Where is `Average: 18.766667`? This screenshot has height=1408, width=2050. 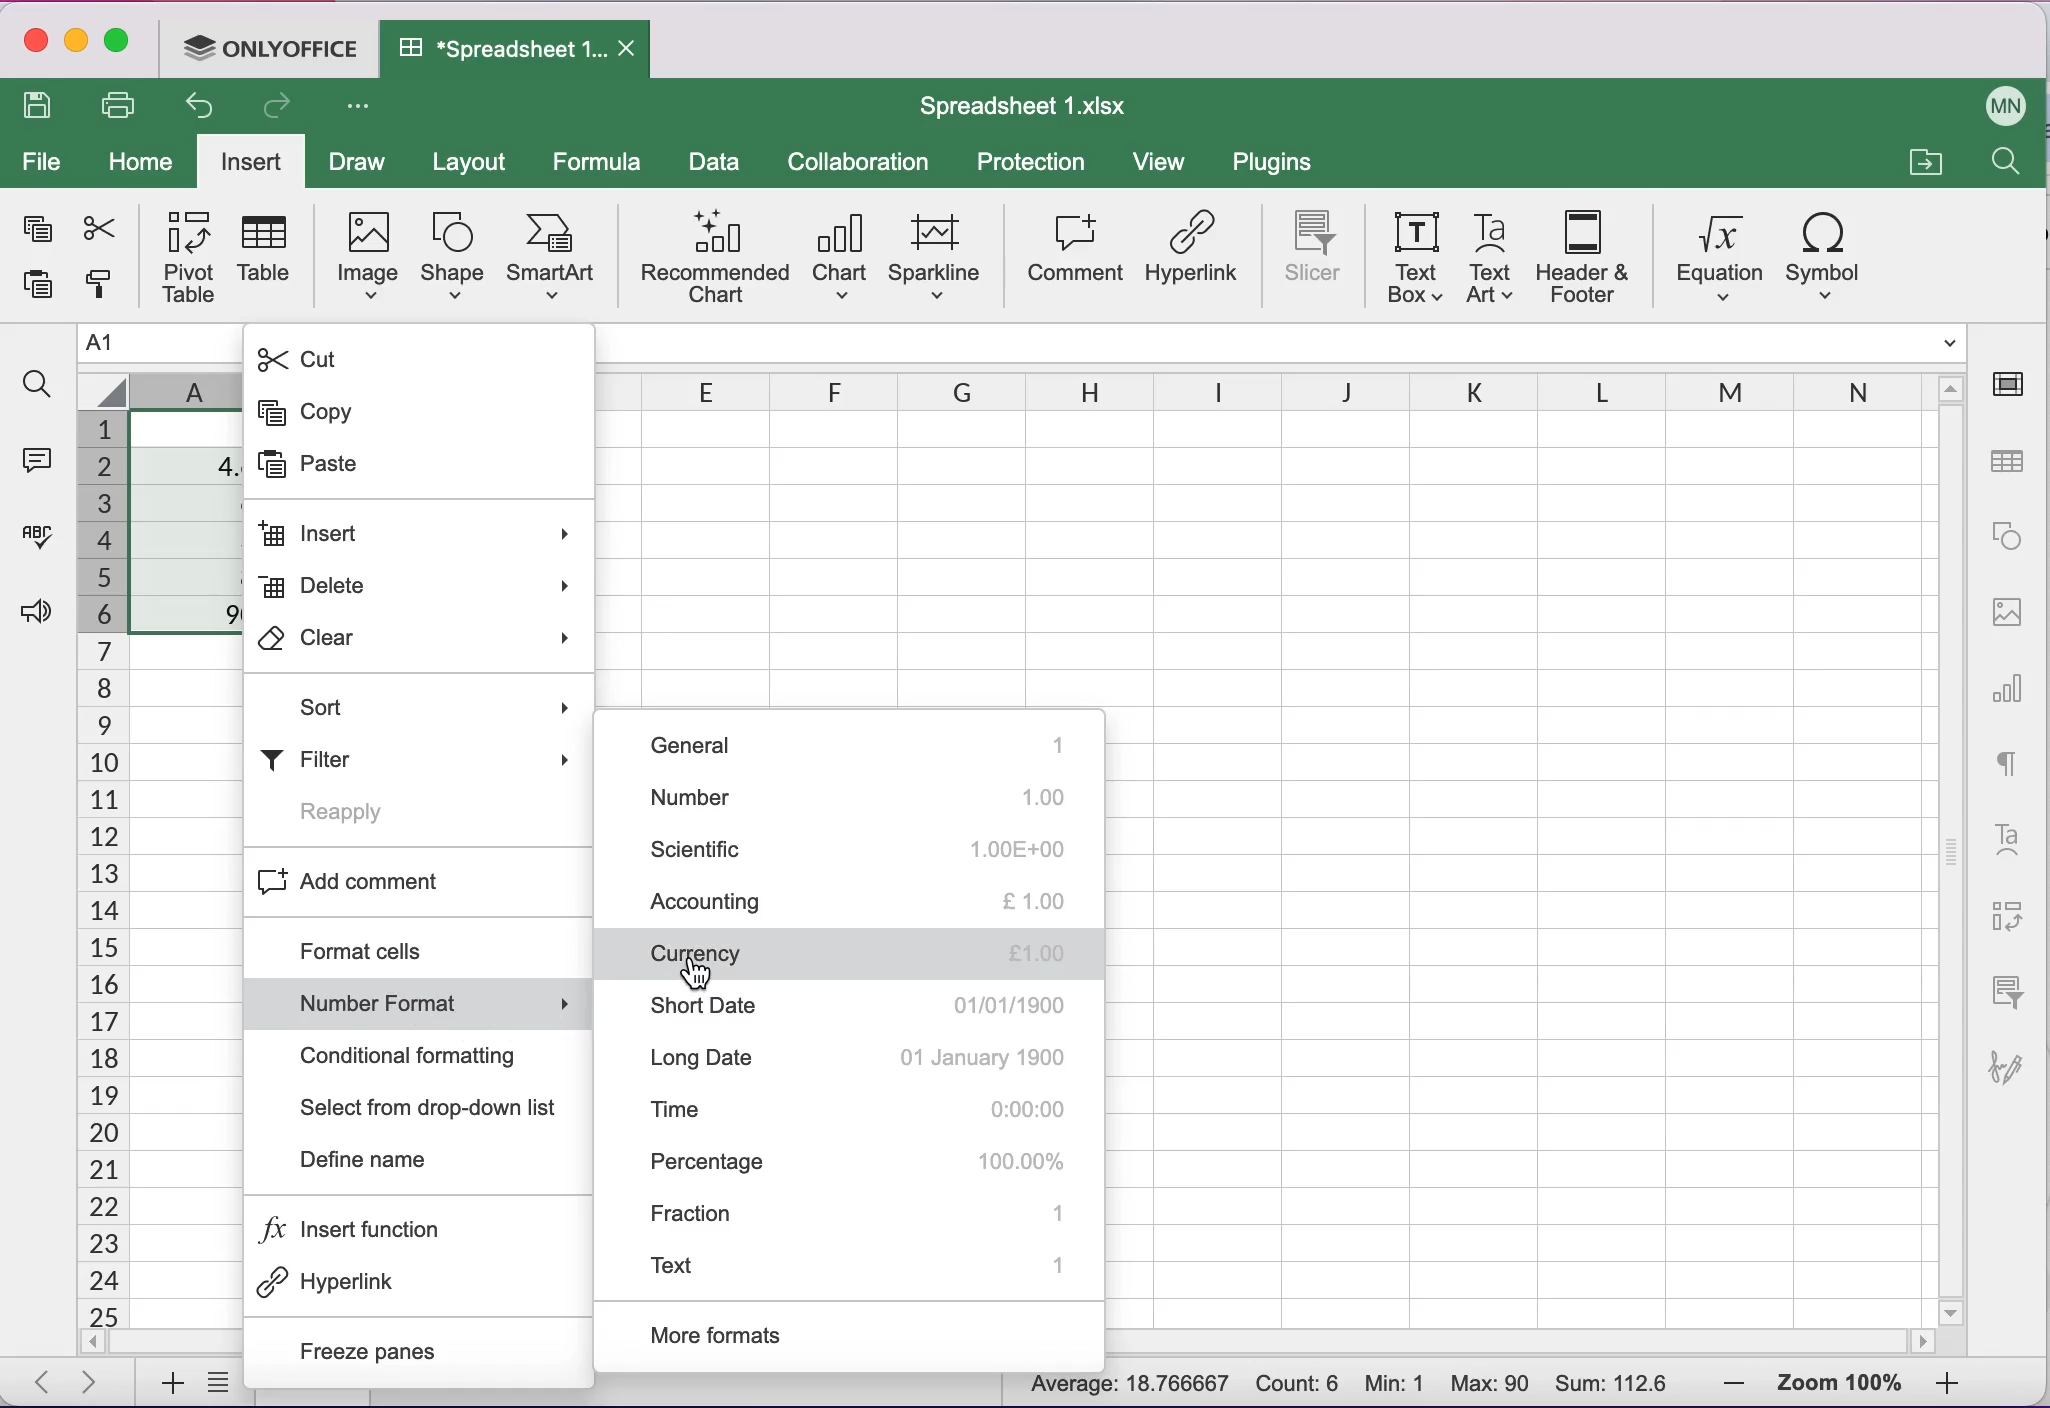 Average: 18.766667 is located at coordinates (1120, 1390).